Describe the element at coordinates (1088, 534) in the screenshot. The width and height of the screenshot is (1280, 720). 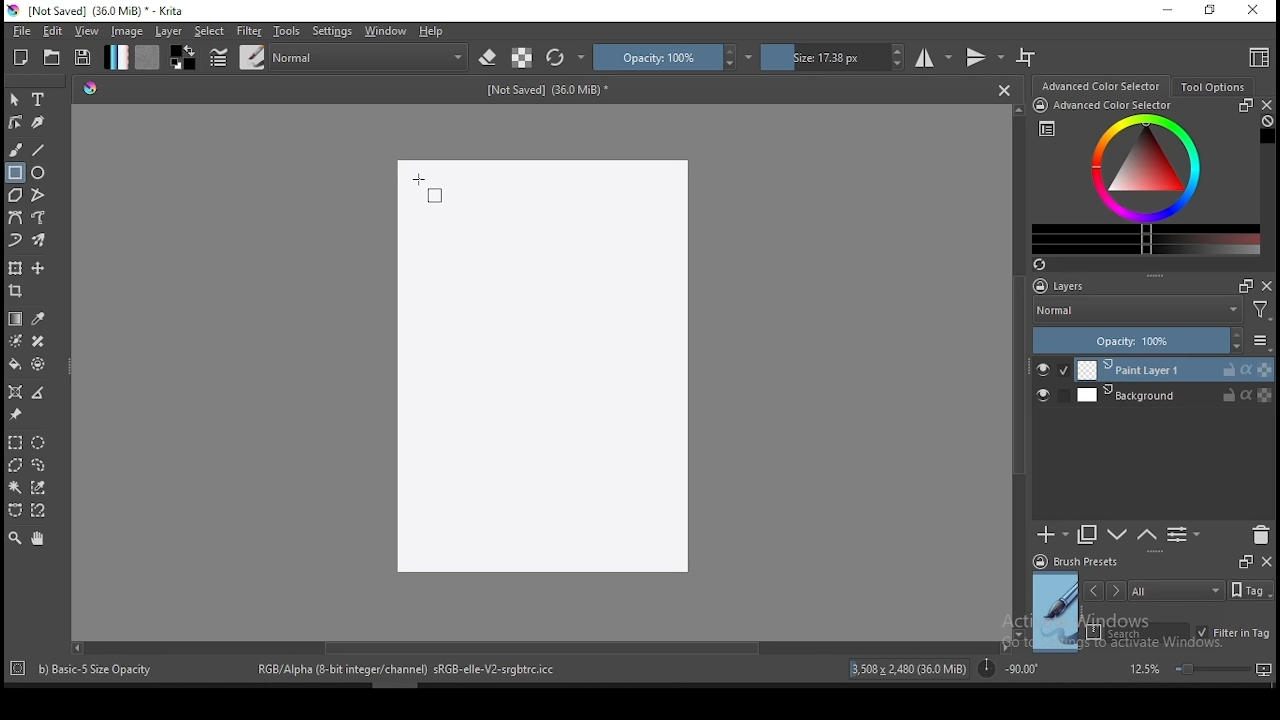
I see `duplicate layer` at that location.